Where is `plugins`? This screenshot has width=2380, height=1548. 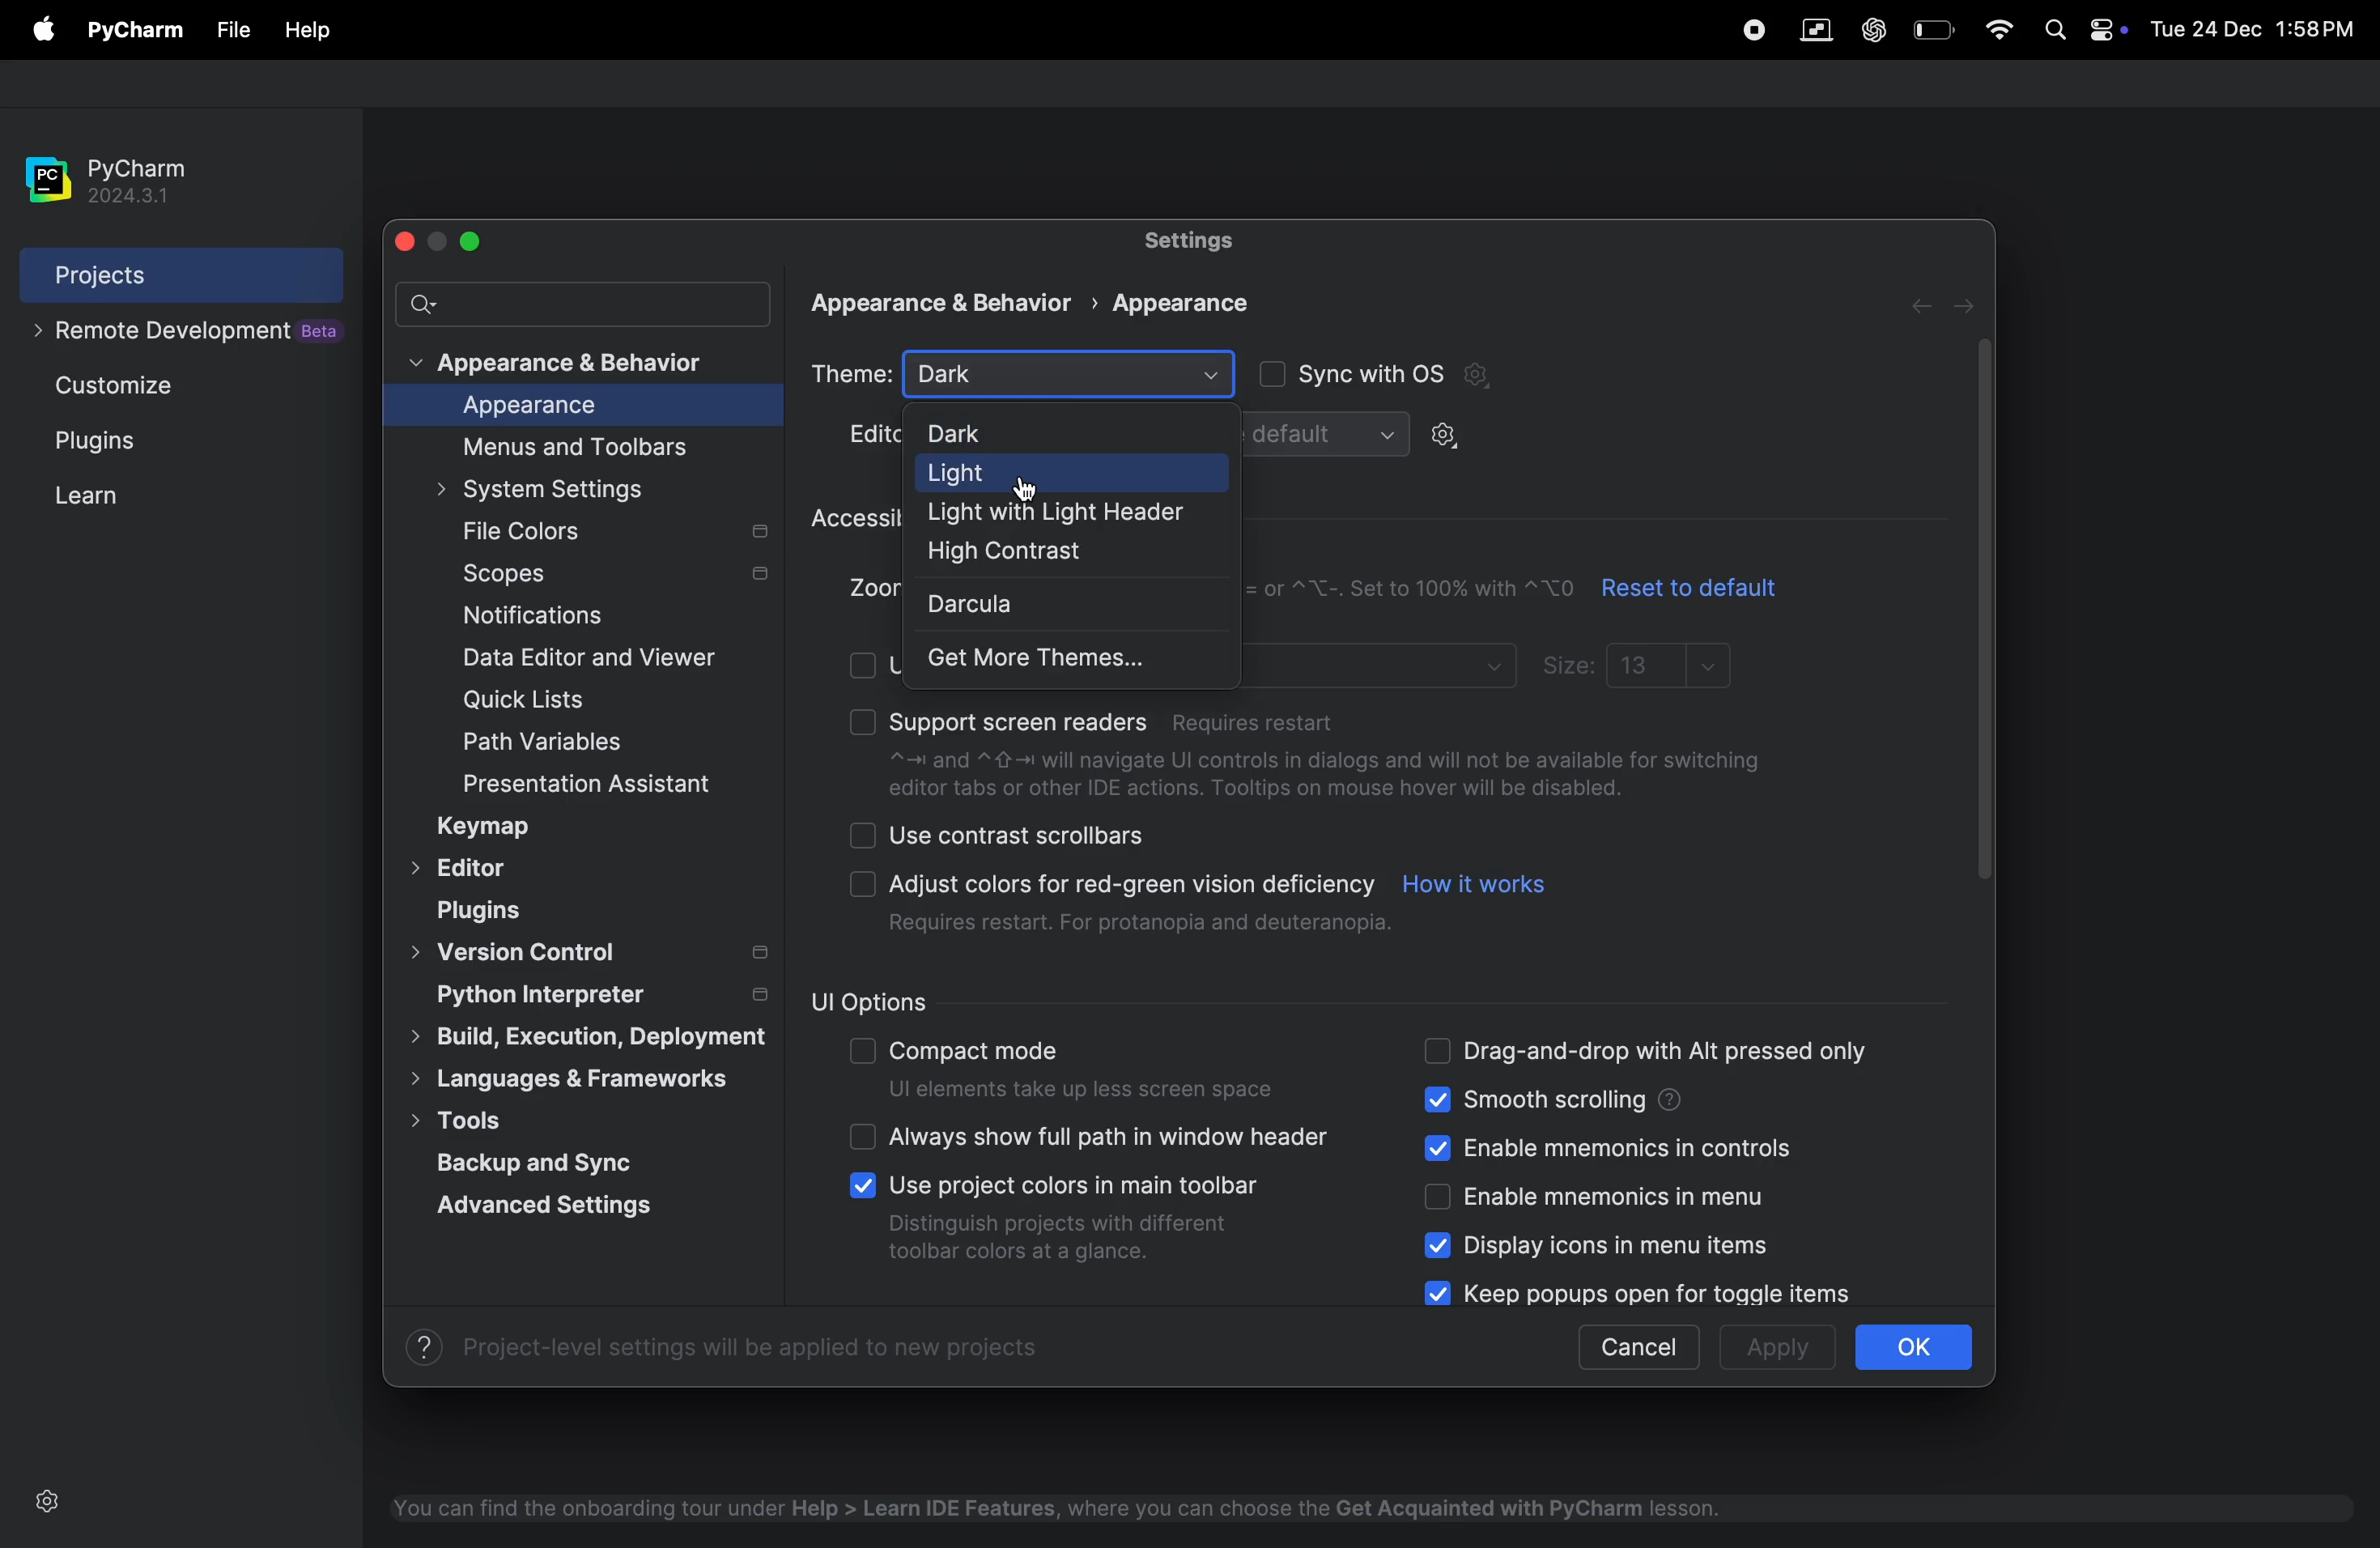 plugins is located at coordinates (481, 909).